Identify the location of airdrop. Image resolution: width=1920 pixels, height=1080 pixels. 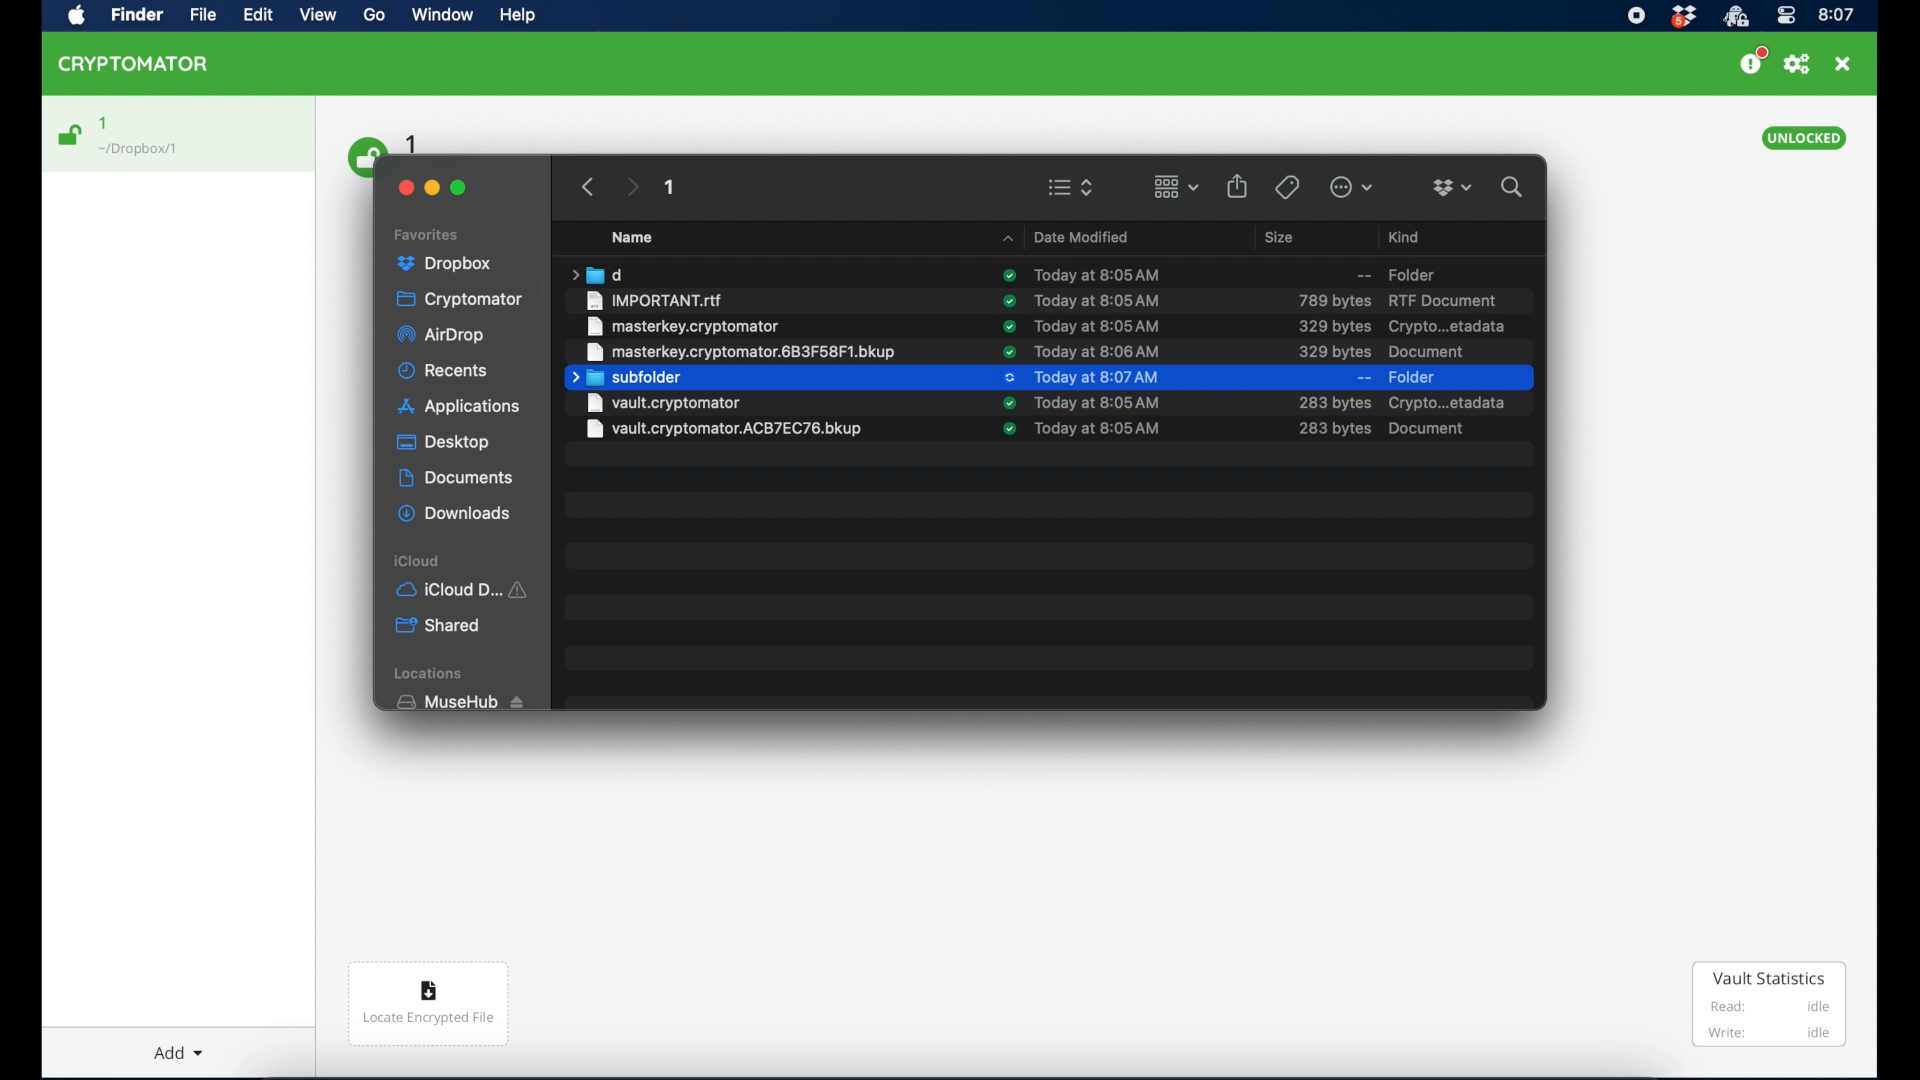
(443, 337).